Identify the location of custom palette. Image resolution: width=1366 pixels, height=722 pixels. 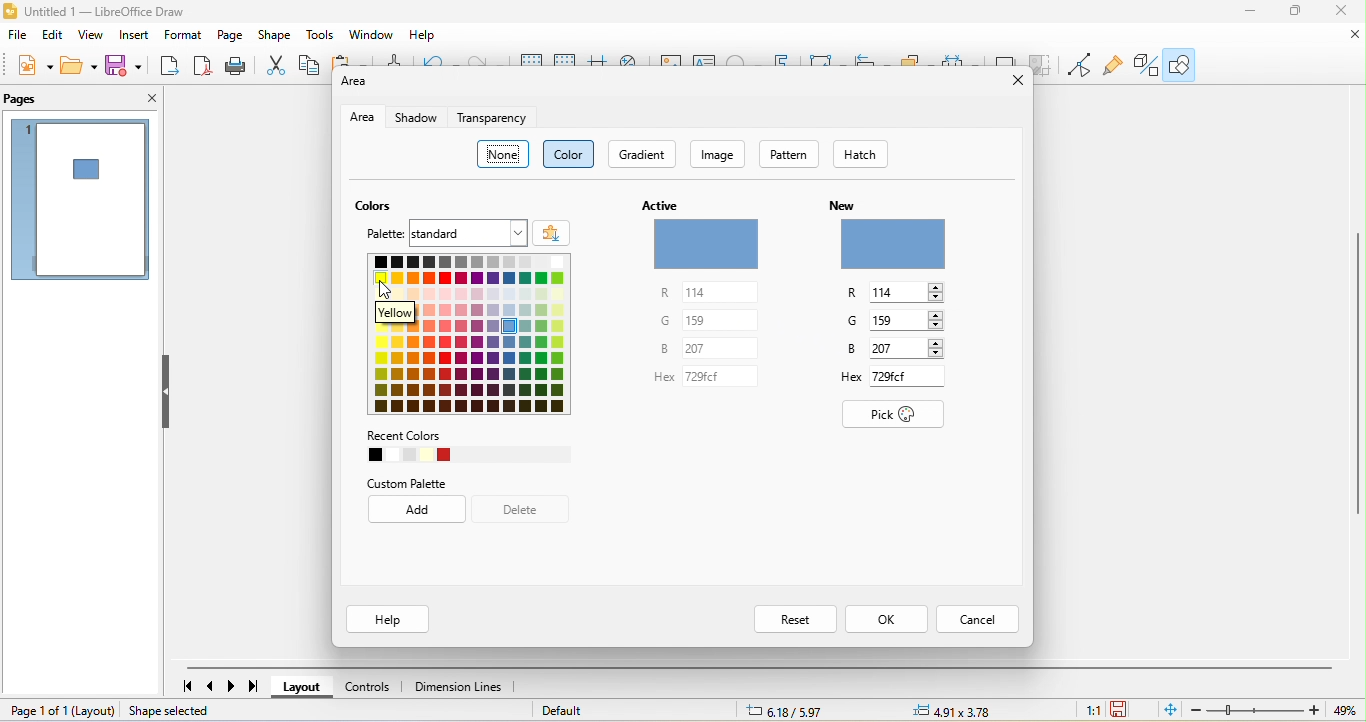
(444, 481).